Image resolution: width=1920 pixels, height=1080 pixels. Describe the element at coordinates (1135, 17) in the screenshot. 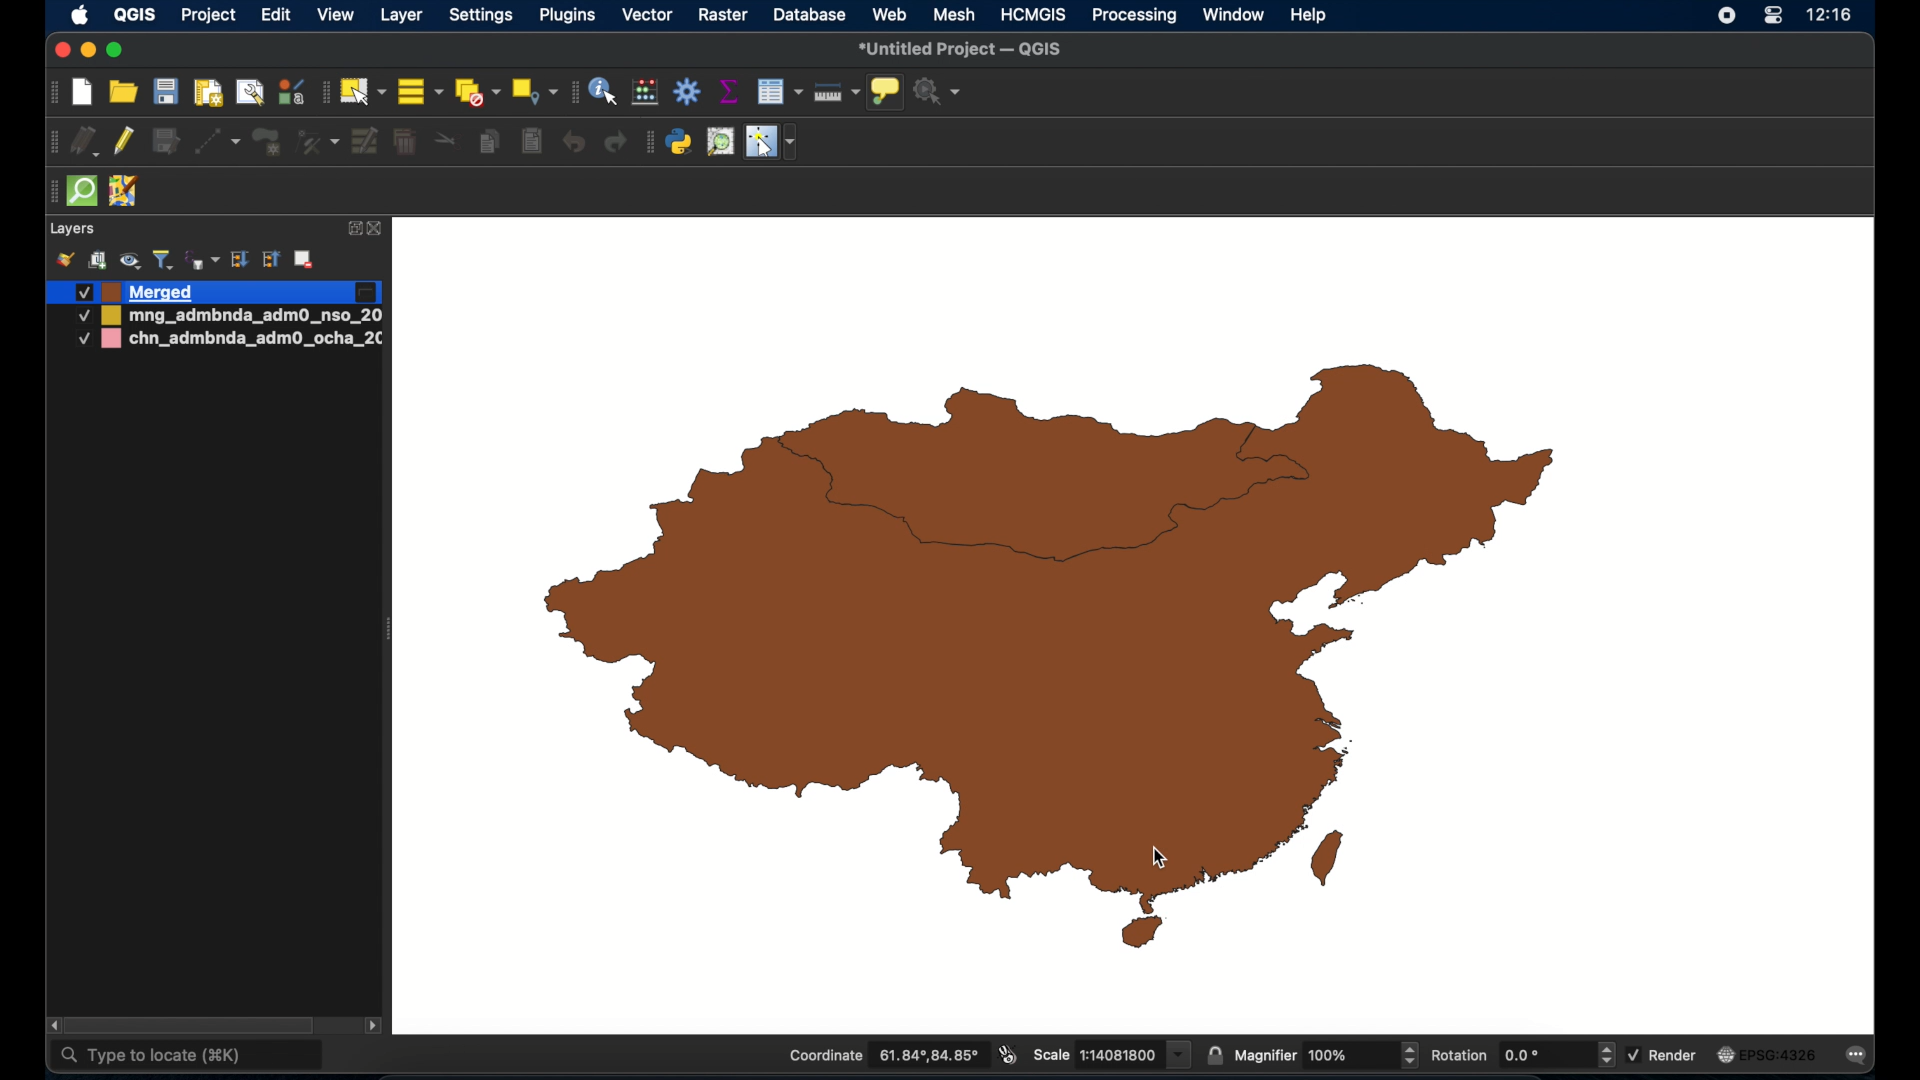

I see `processing` at that location.